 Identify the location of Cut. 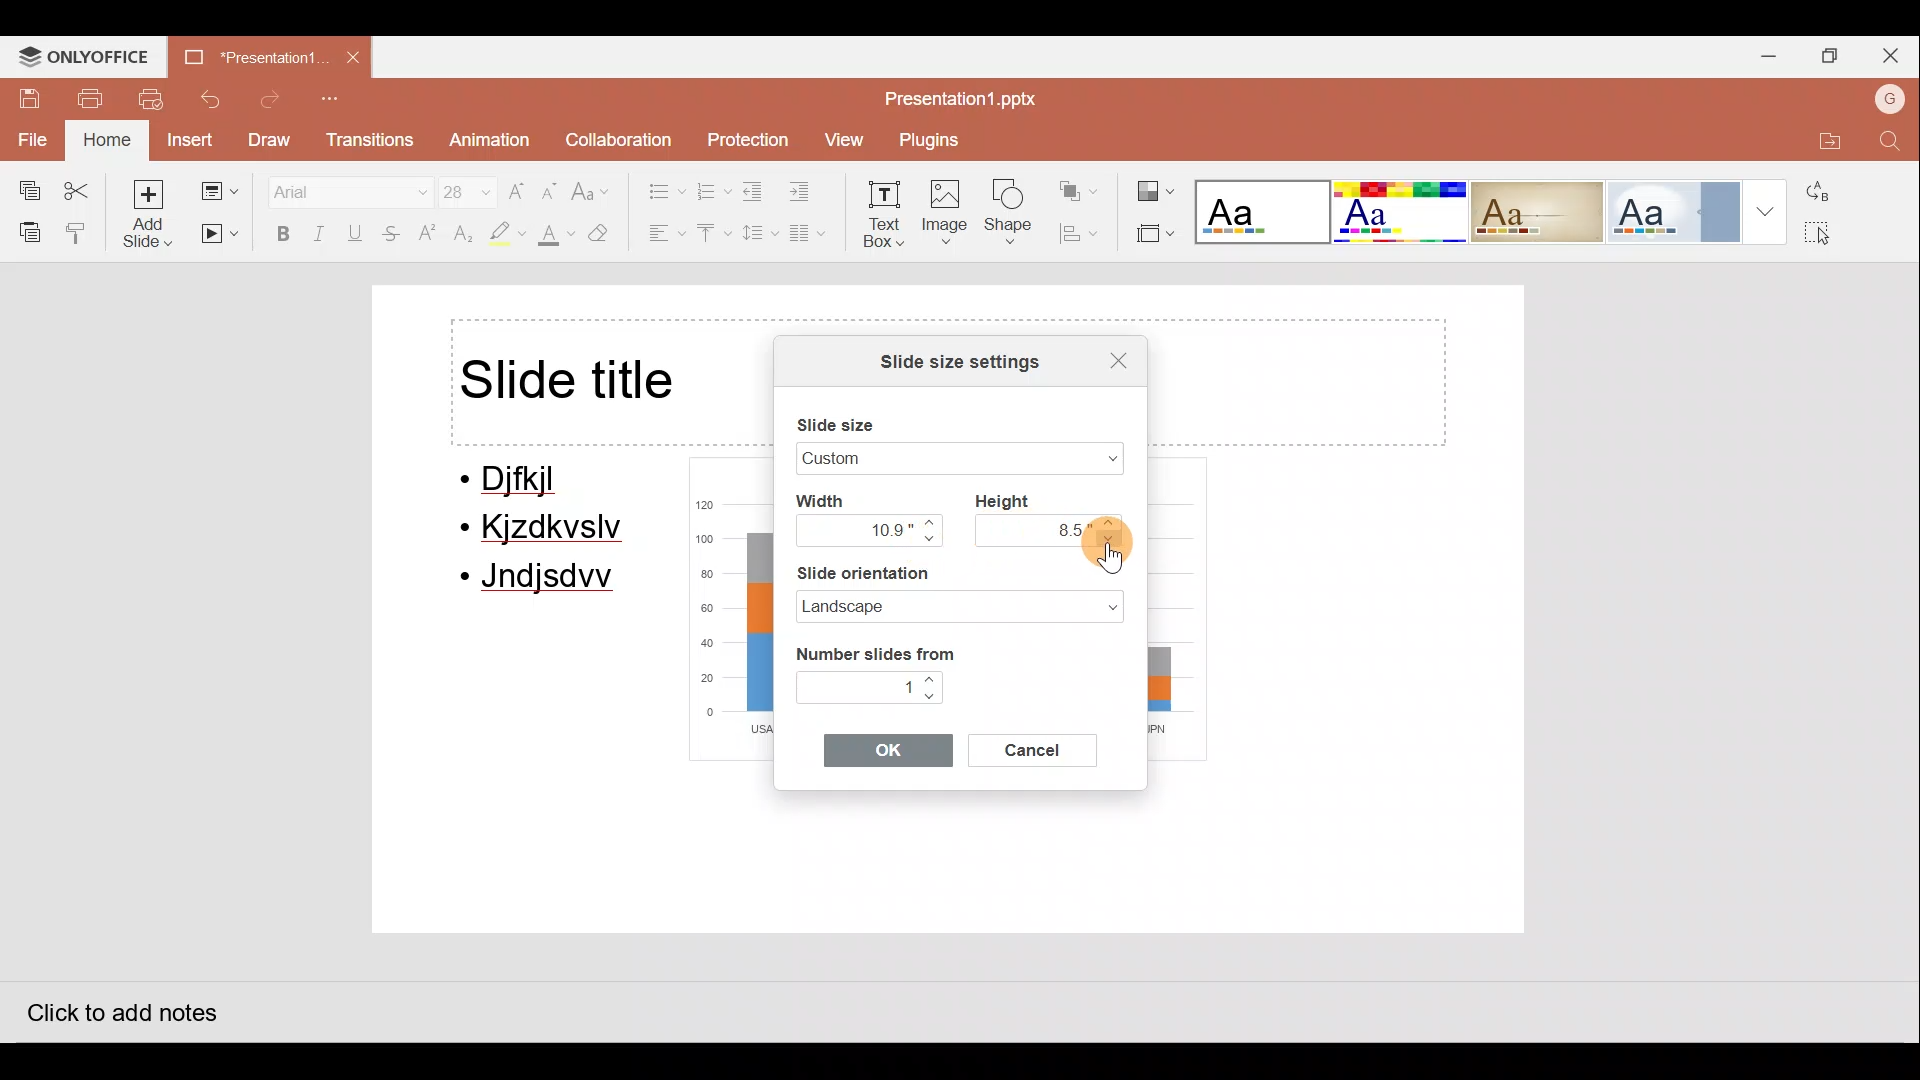
(82, 186).